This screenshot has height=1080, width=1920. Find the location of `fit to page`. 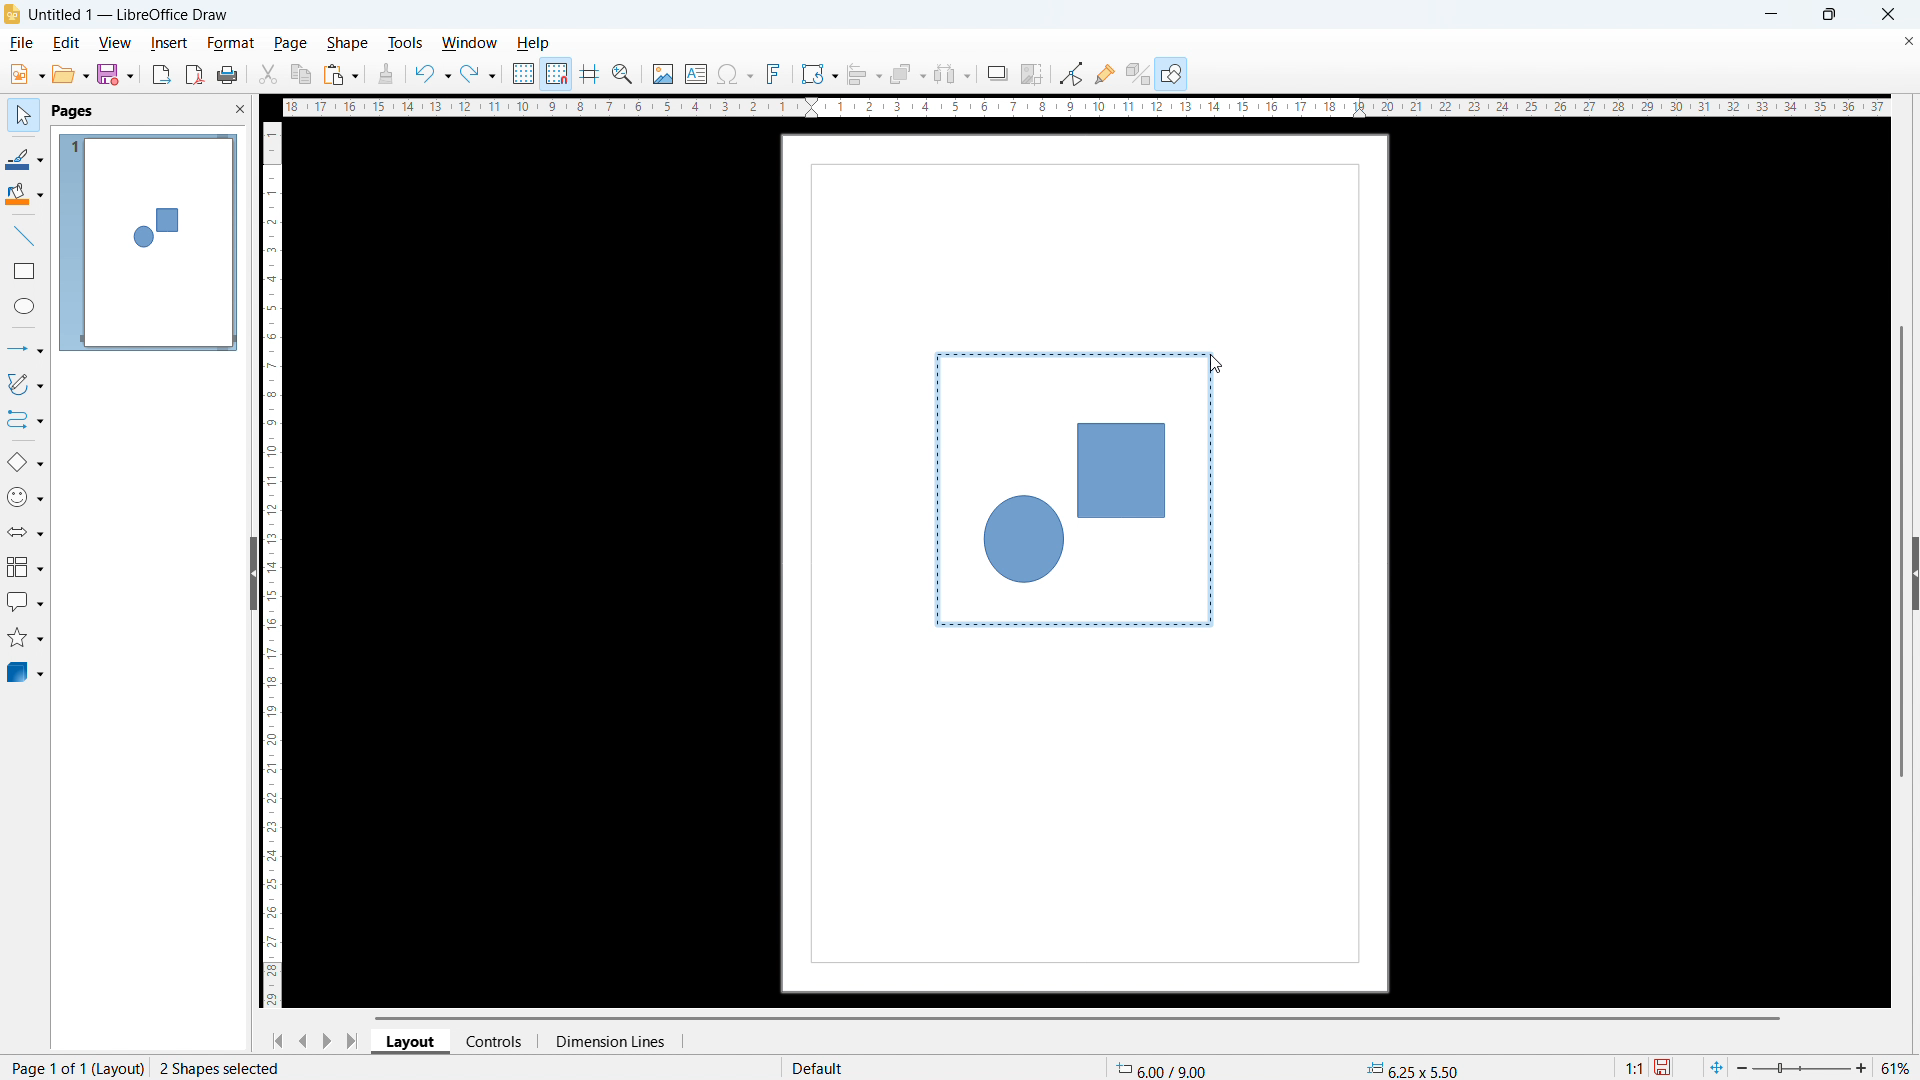

fit to page is located at coordinates (1716, 1067).